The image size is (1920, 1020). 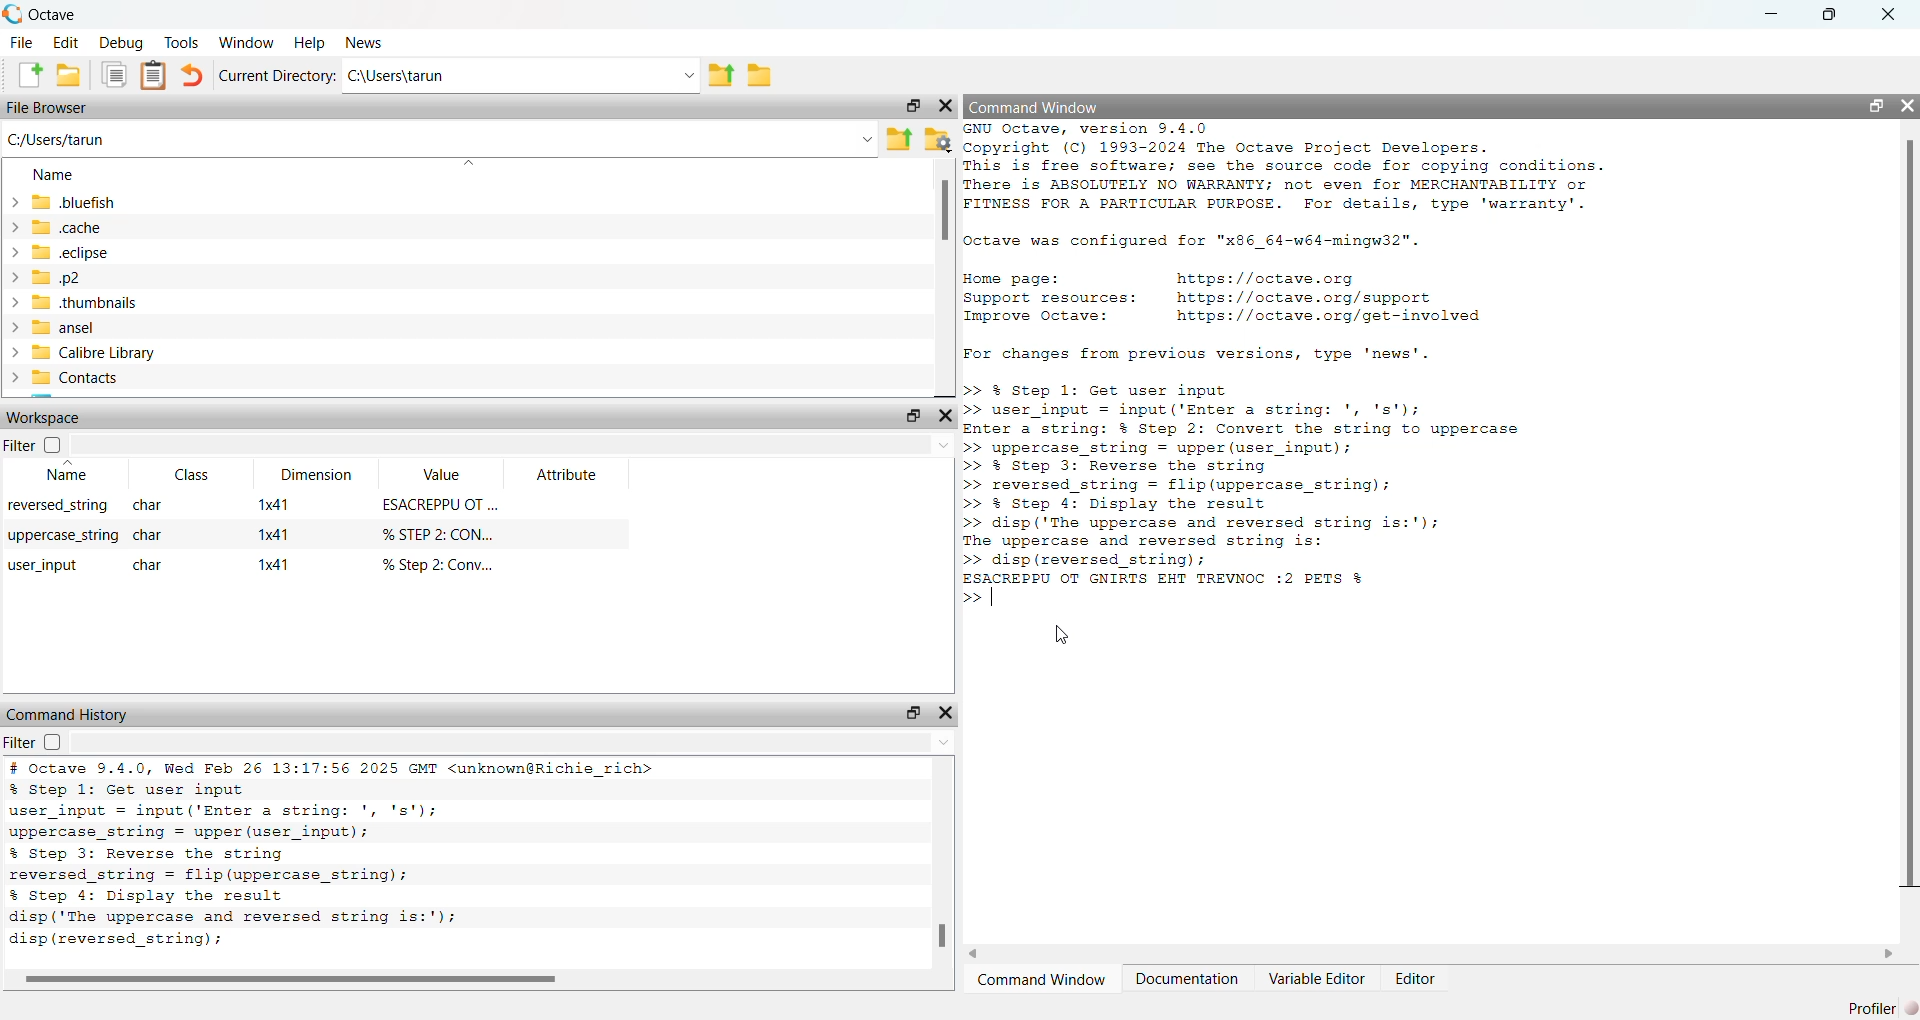 I want to click on profiler, so click(x=1882, y=1005).